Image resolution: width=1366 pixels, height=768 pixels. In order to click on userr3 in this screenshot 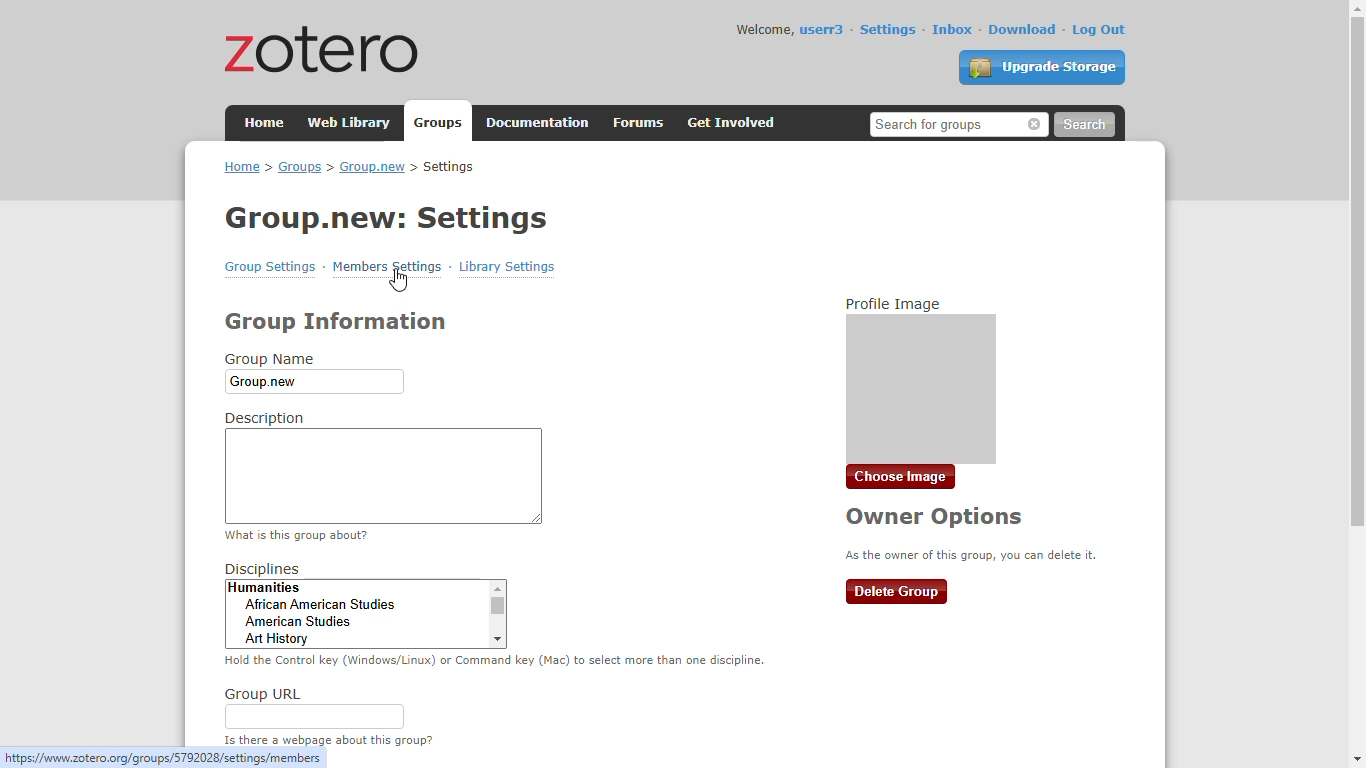, I will do `click(823, 30)`.